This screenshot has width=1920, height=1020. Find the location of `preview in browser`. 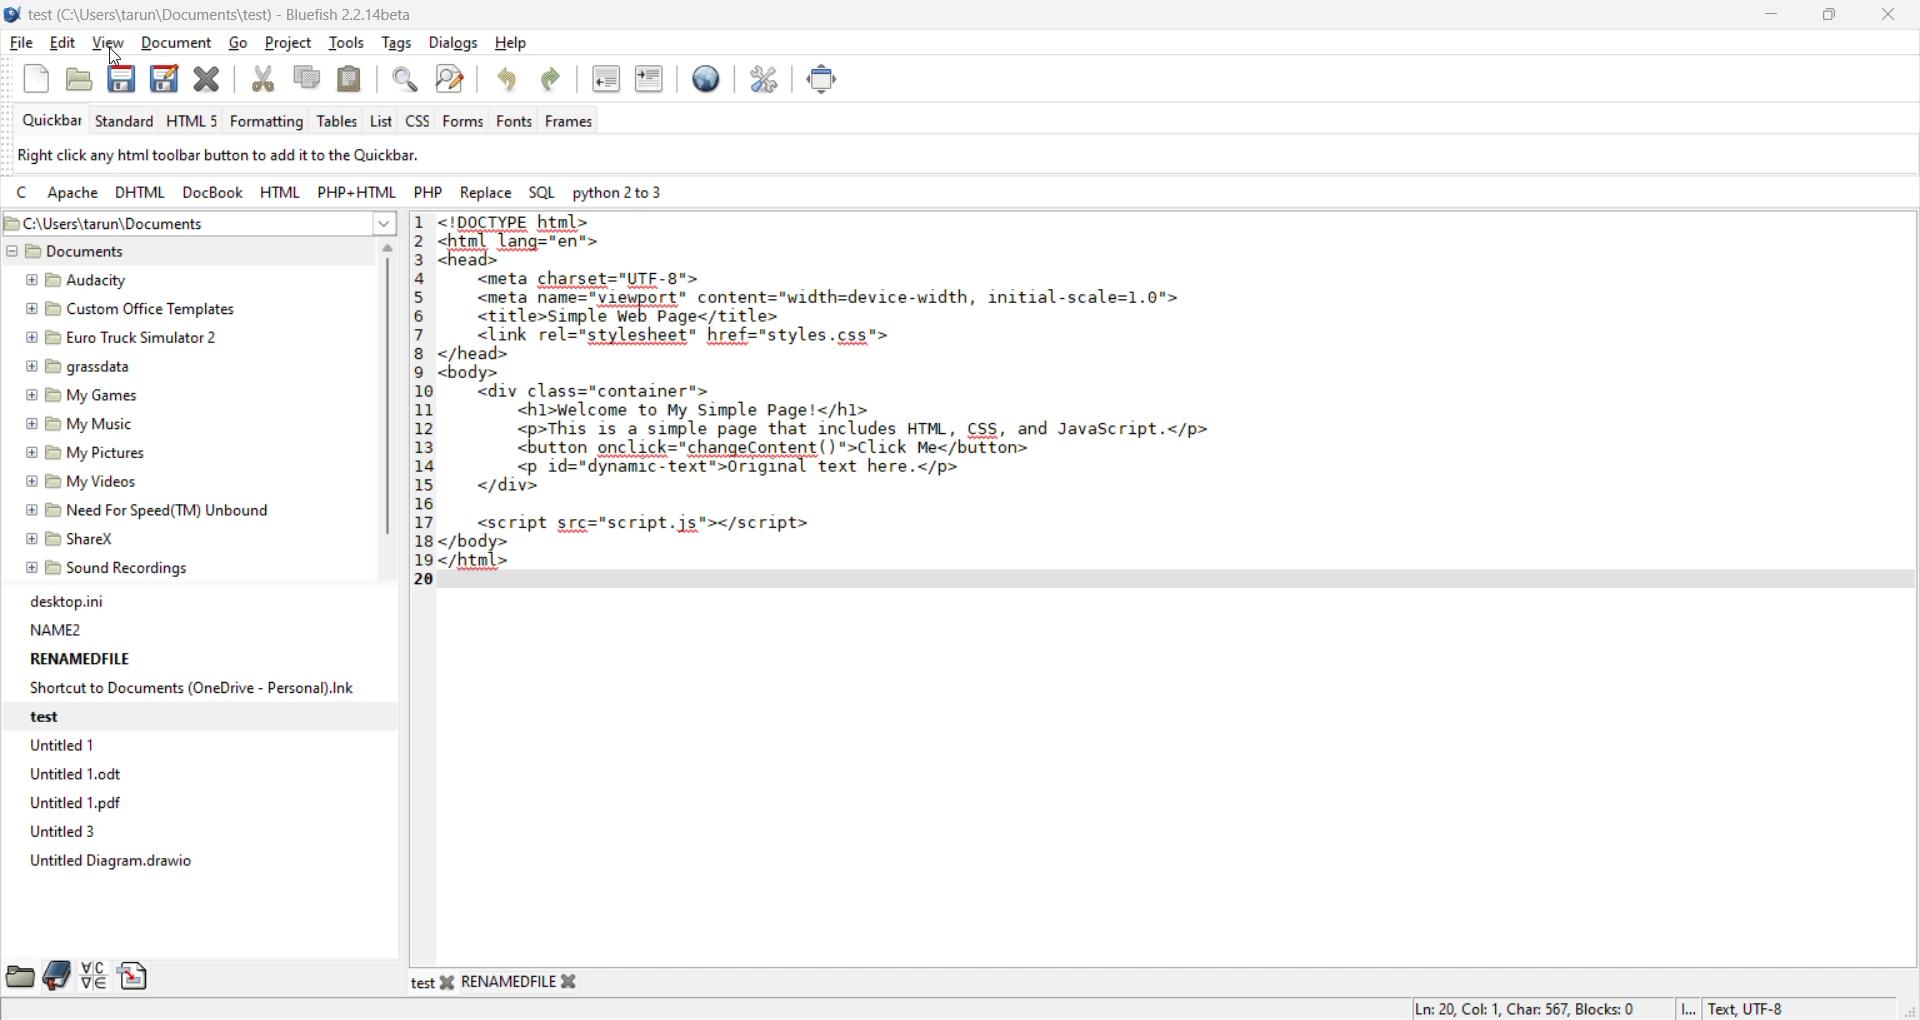

preview in browser is located at coordinates (709, 81).